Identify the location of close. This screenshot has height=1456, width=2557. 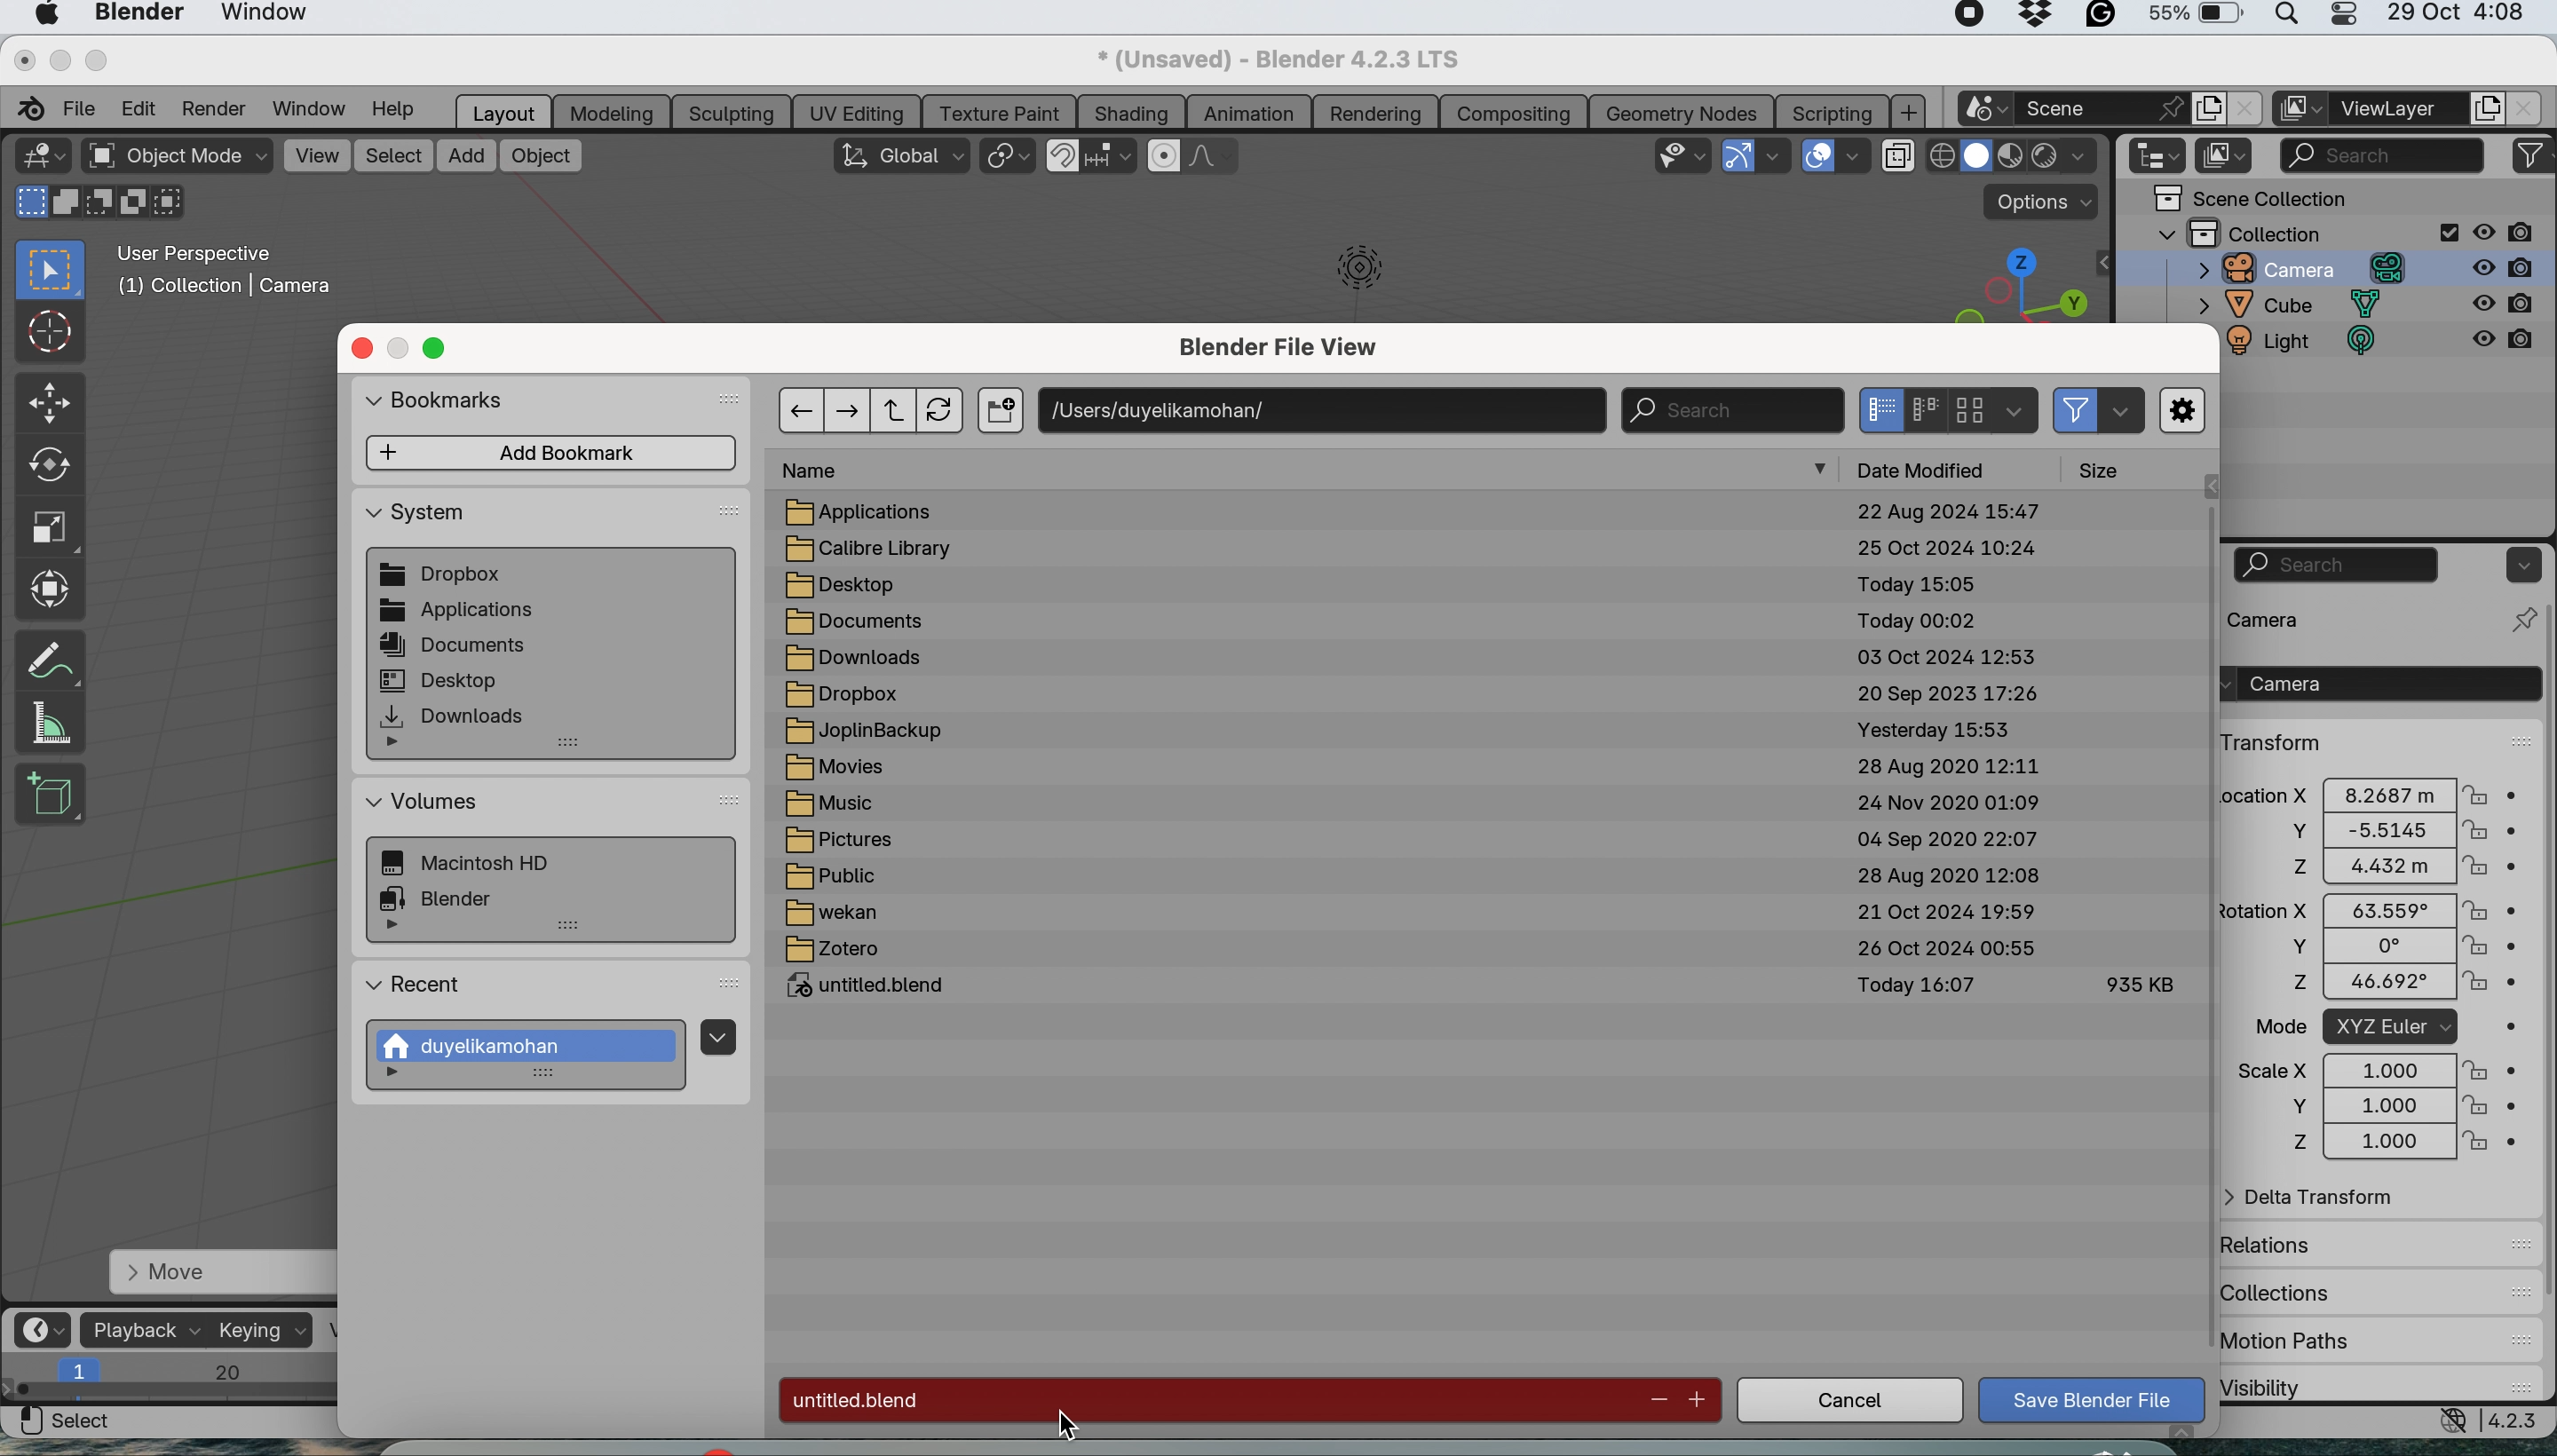
(2245, 109).